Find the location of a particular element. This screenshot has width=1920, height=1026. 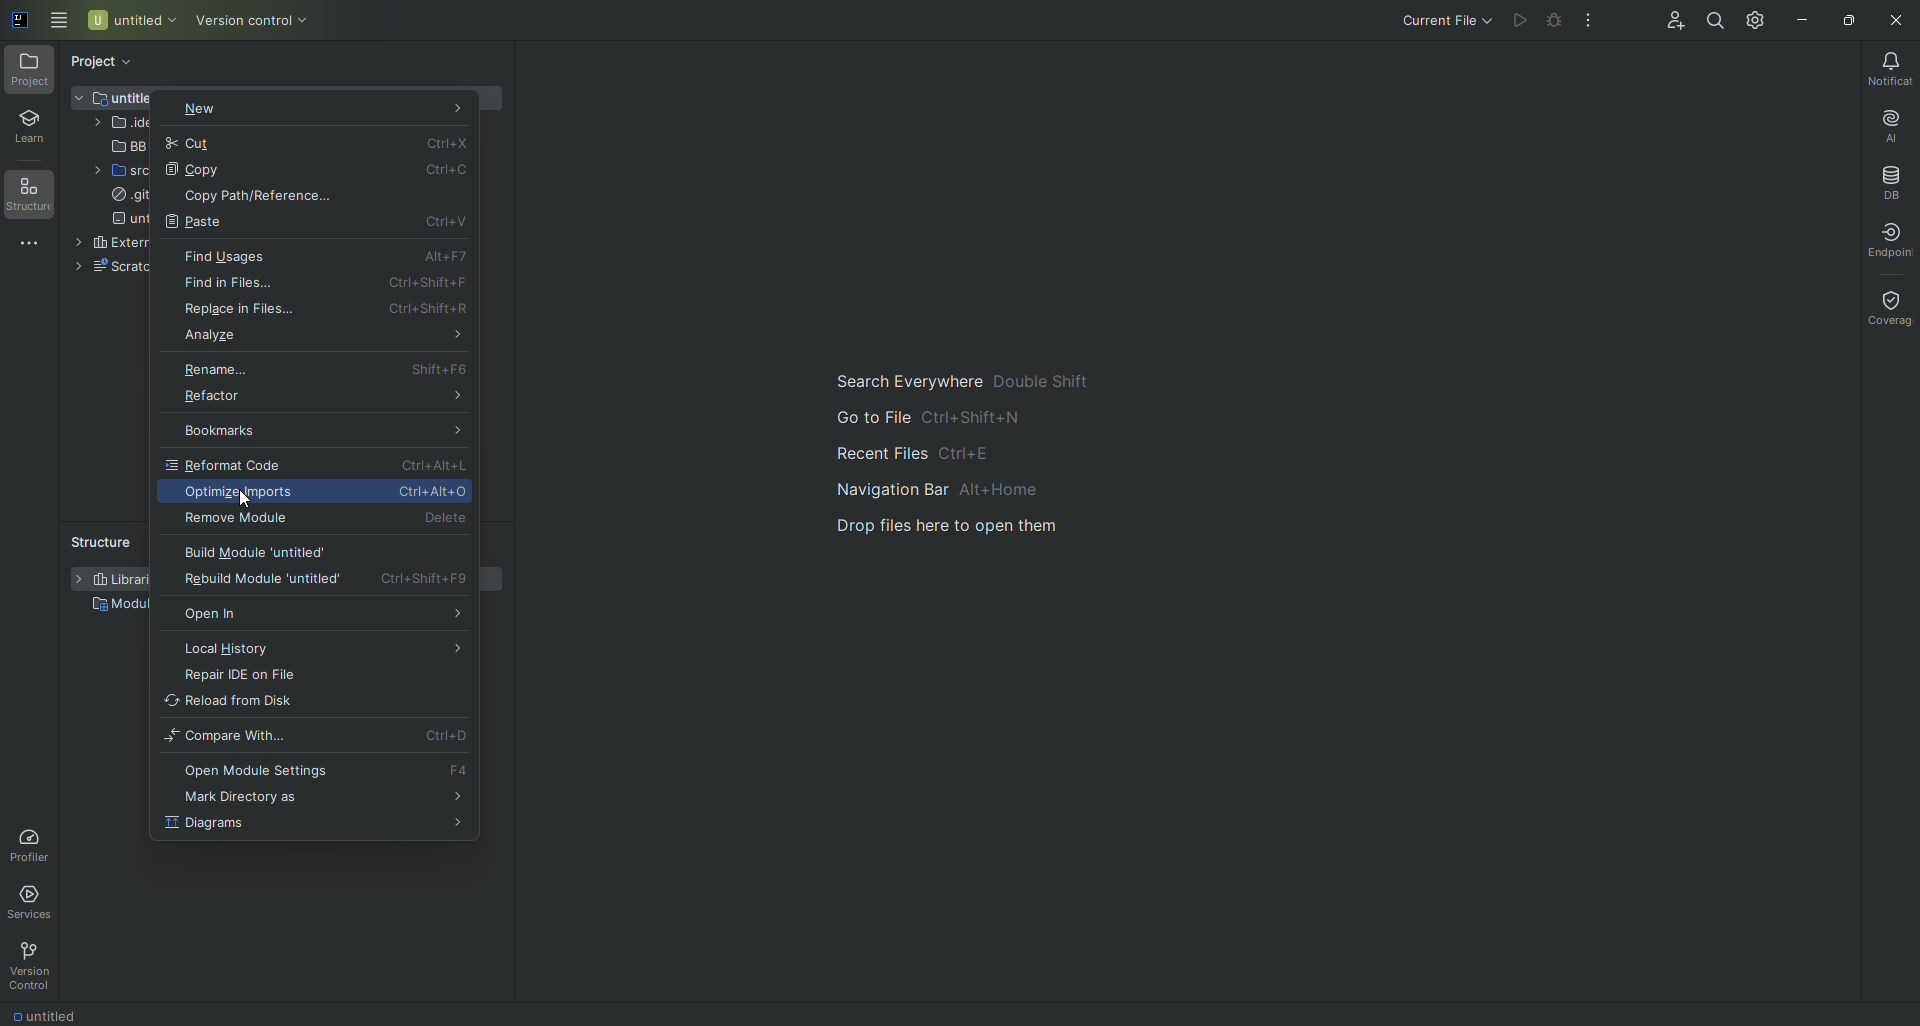

Reformat code is located at coordinates (316, 463).